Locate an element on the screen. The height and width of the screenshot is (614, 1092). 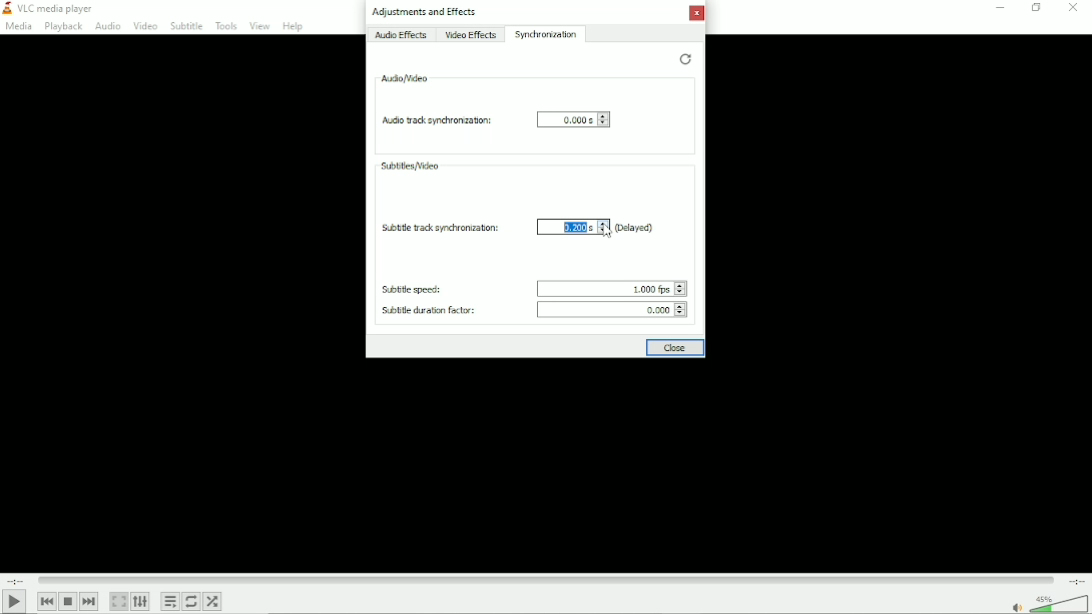
Restore down is located at coordinates (1035, 8).